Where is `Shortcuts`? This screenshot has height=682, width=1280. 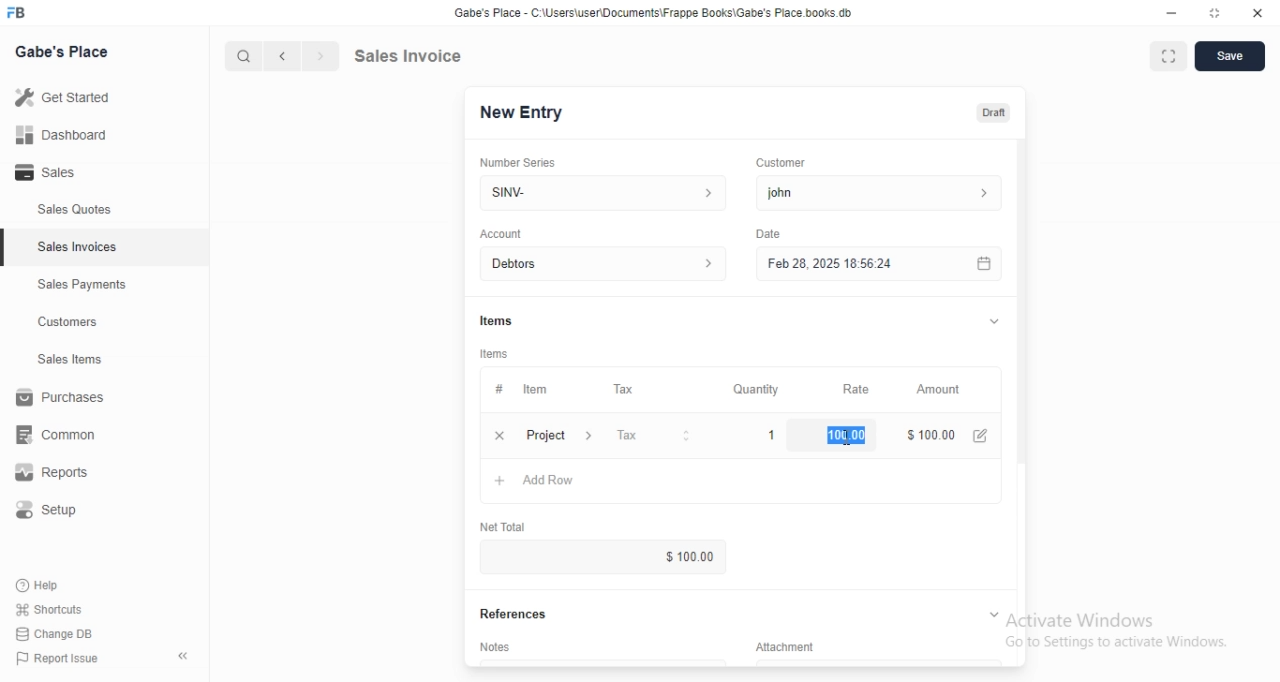
Shortcuts is located at coordinates (61, 608).